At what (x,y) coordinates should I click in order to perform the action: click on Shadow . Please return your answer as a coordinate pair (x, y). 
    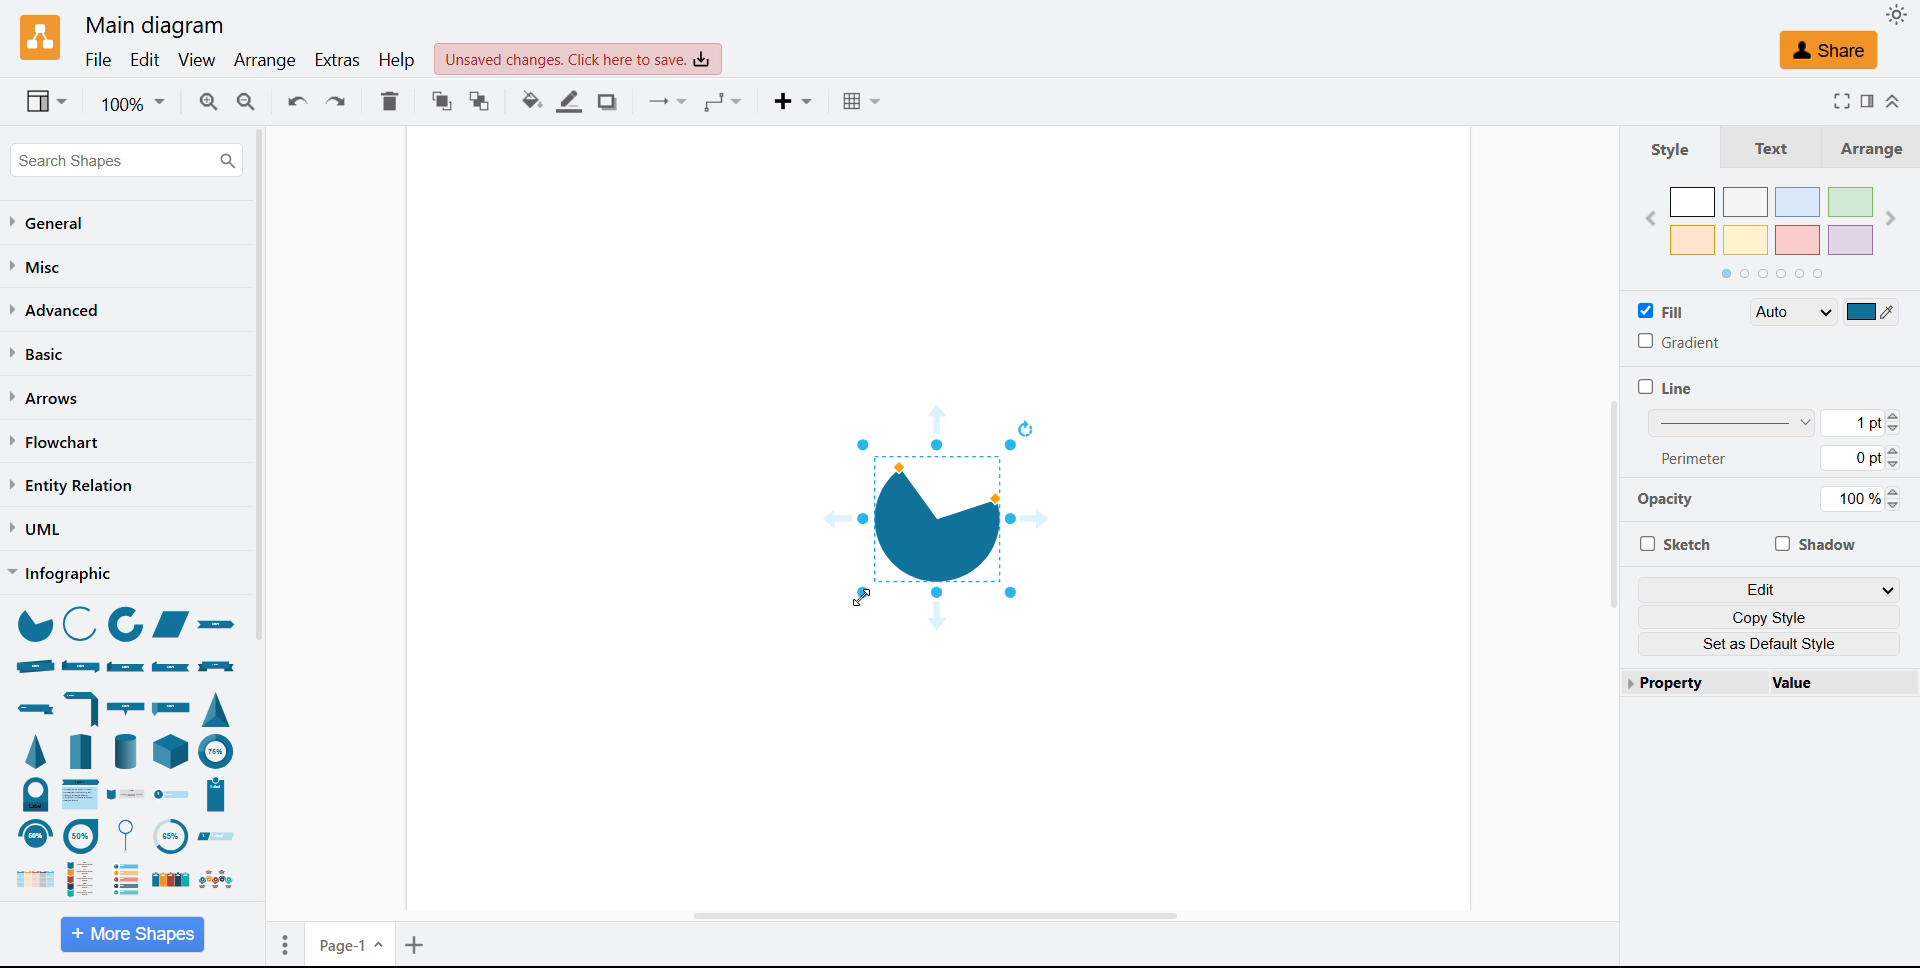
    Looking at the image, I should click on (611, 102).